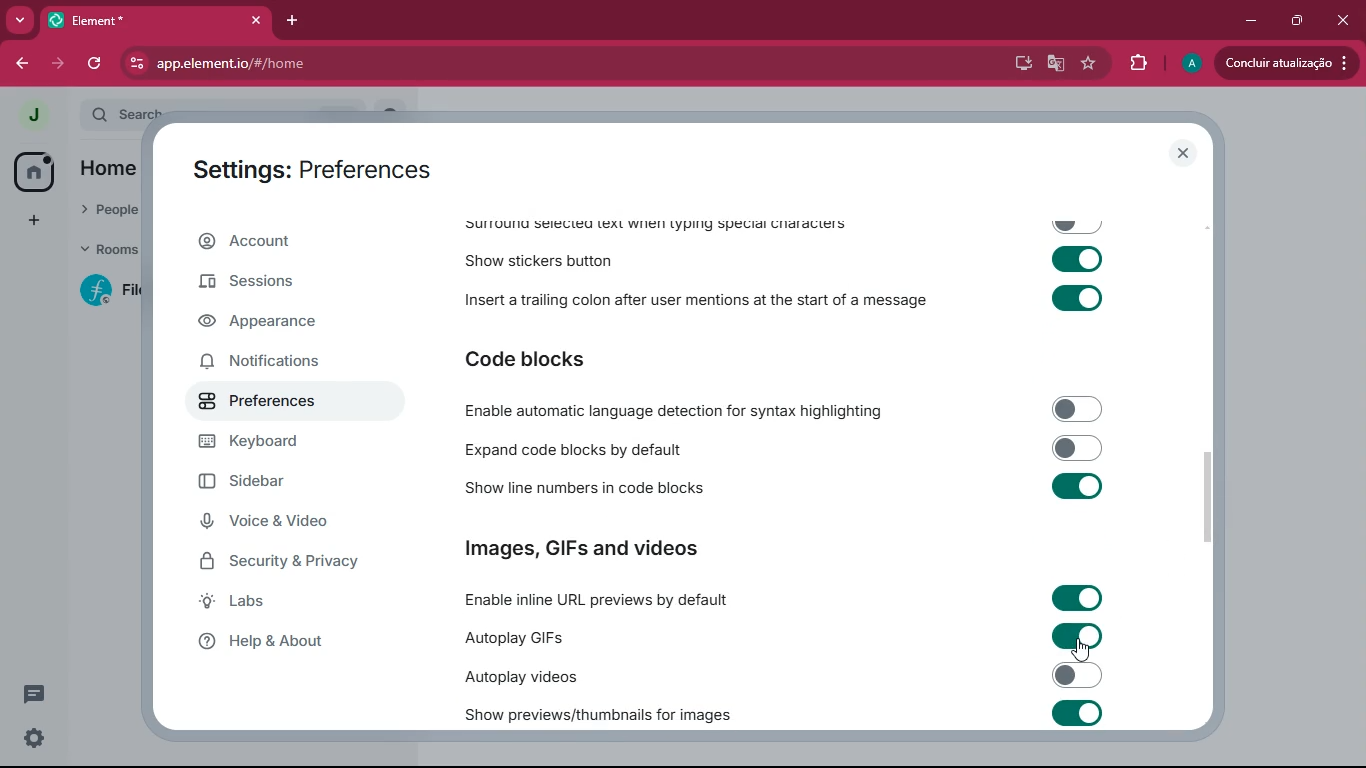  I want to click on maximize, so click(1296, 22).